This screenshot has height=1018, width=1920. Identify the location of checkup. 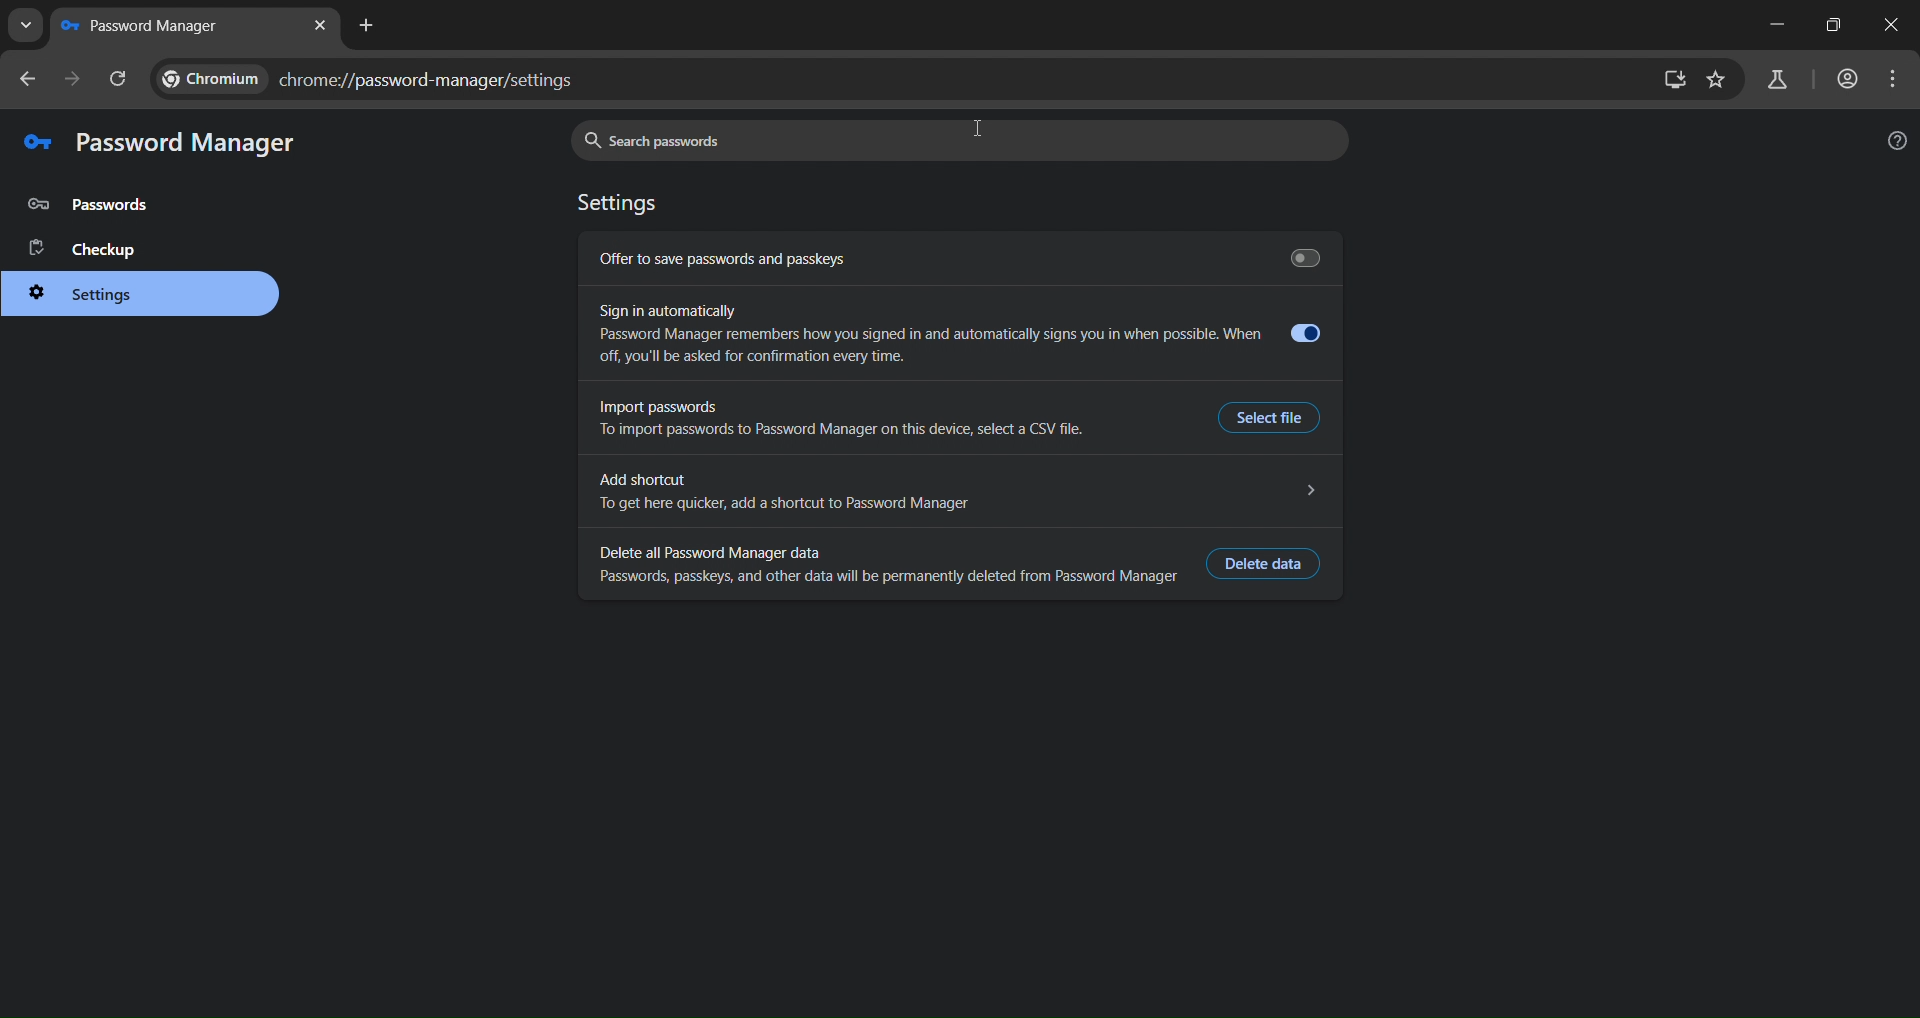
(81, 249).